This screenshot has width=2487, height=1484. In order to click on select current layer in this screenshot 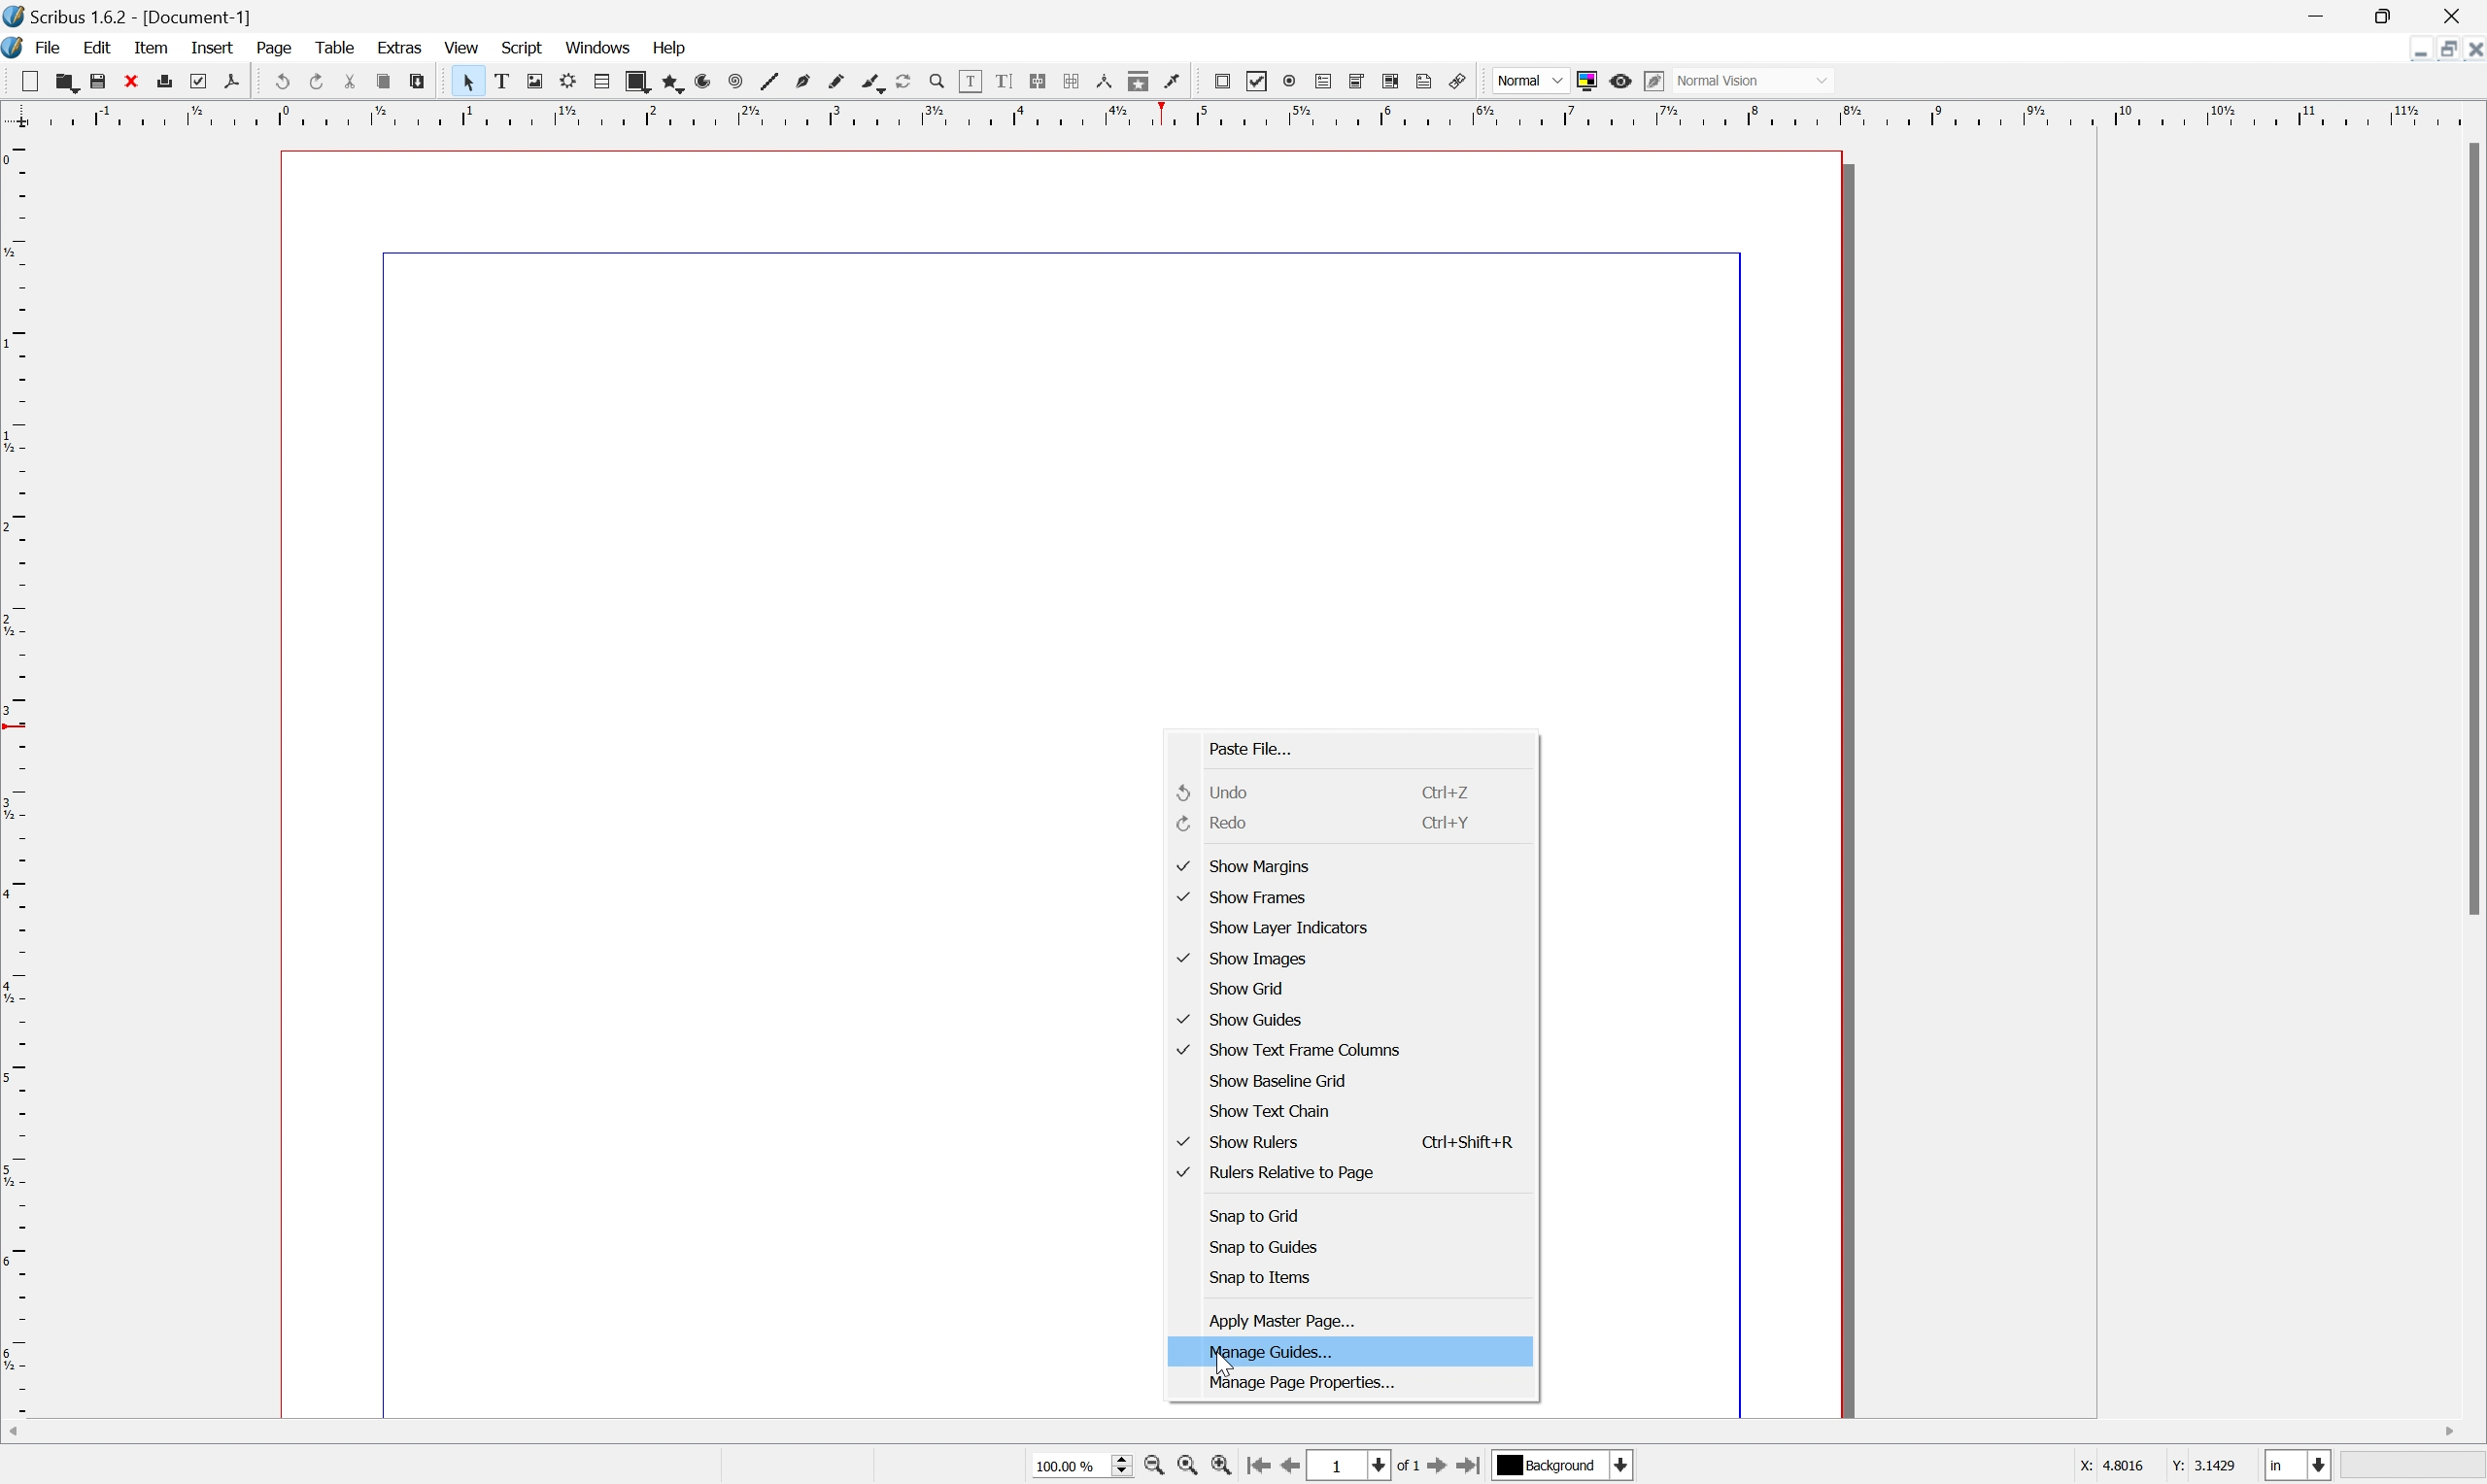, I will do `click(1559, 1464)`.